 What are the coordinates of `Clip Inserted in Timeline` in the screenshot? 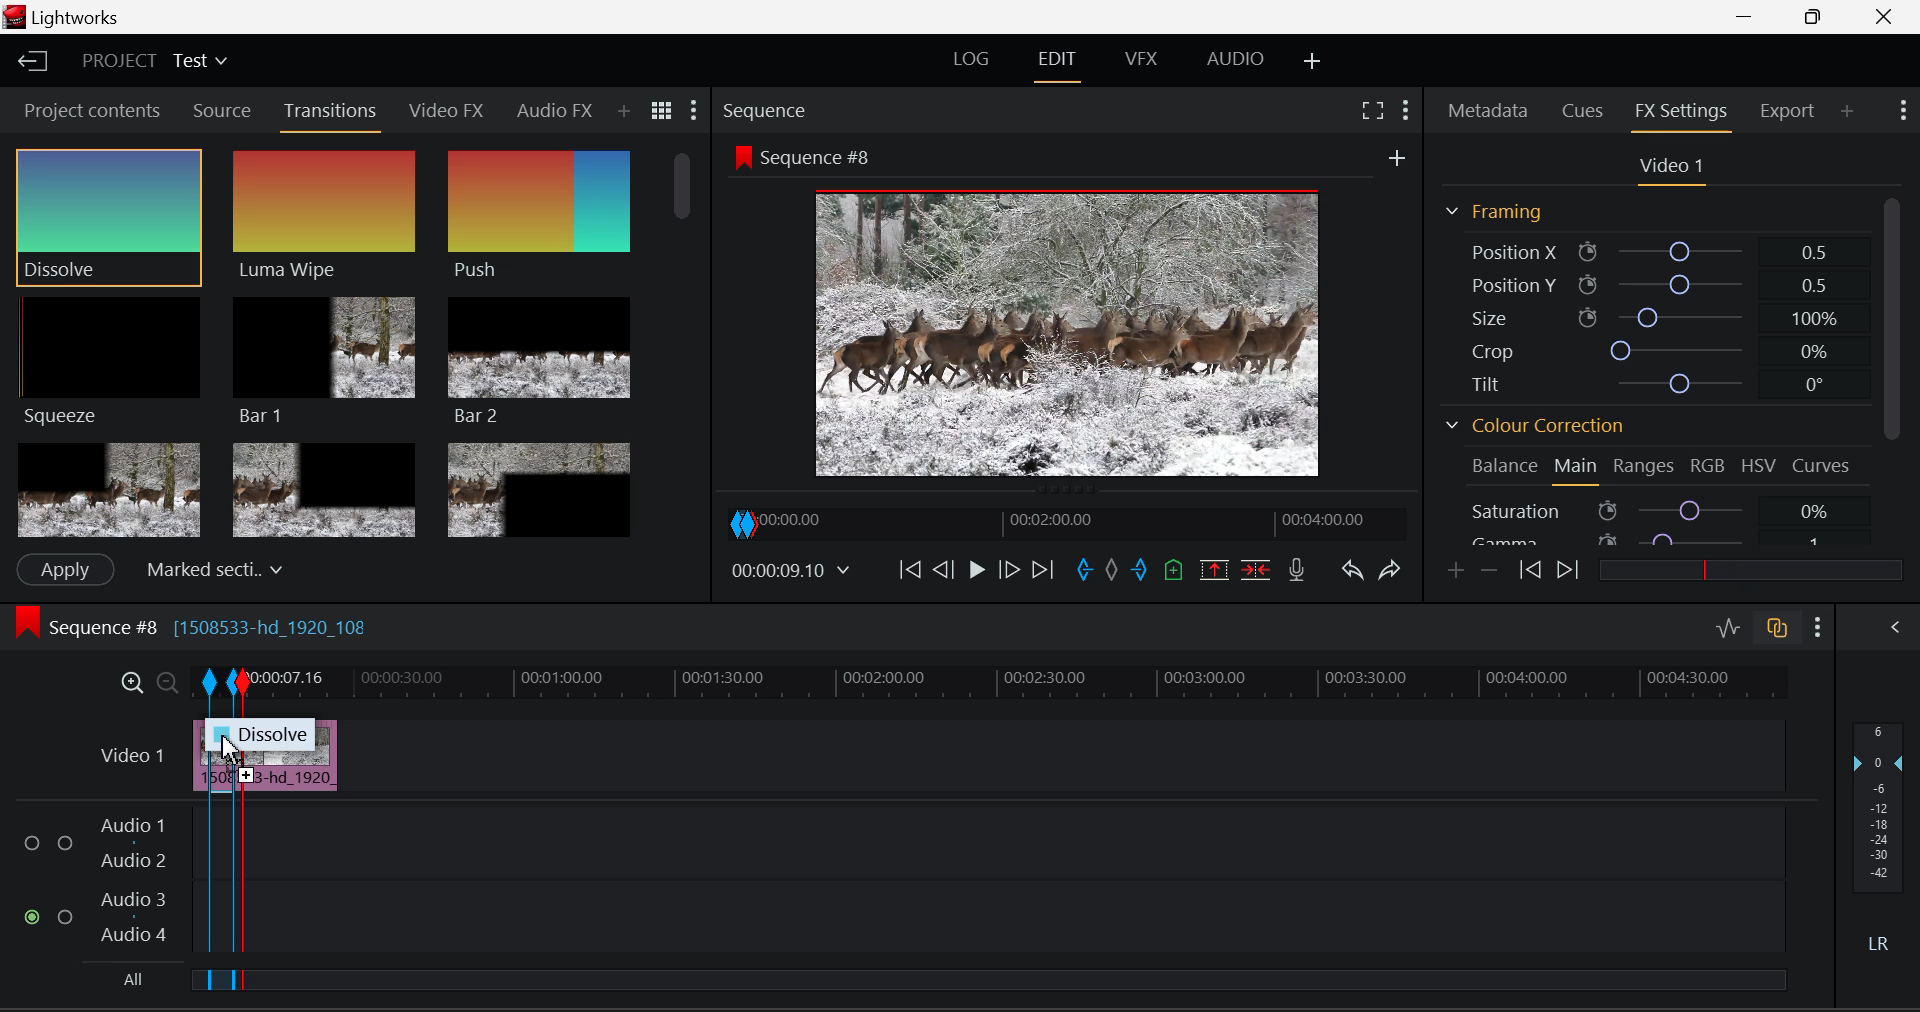 It's located at (293, 772).